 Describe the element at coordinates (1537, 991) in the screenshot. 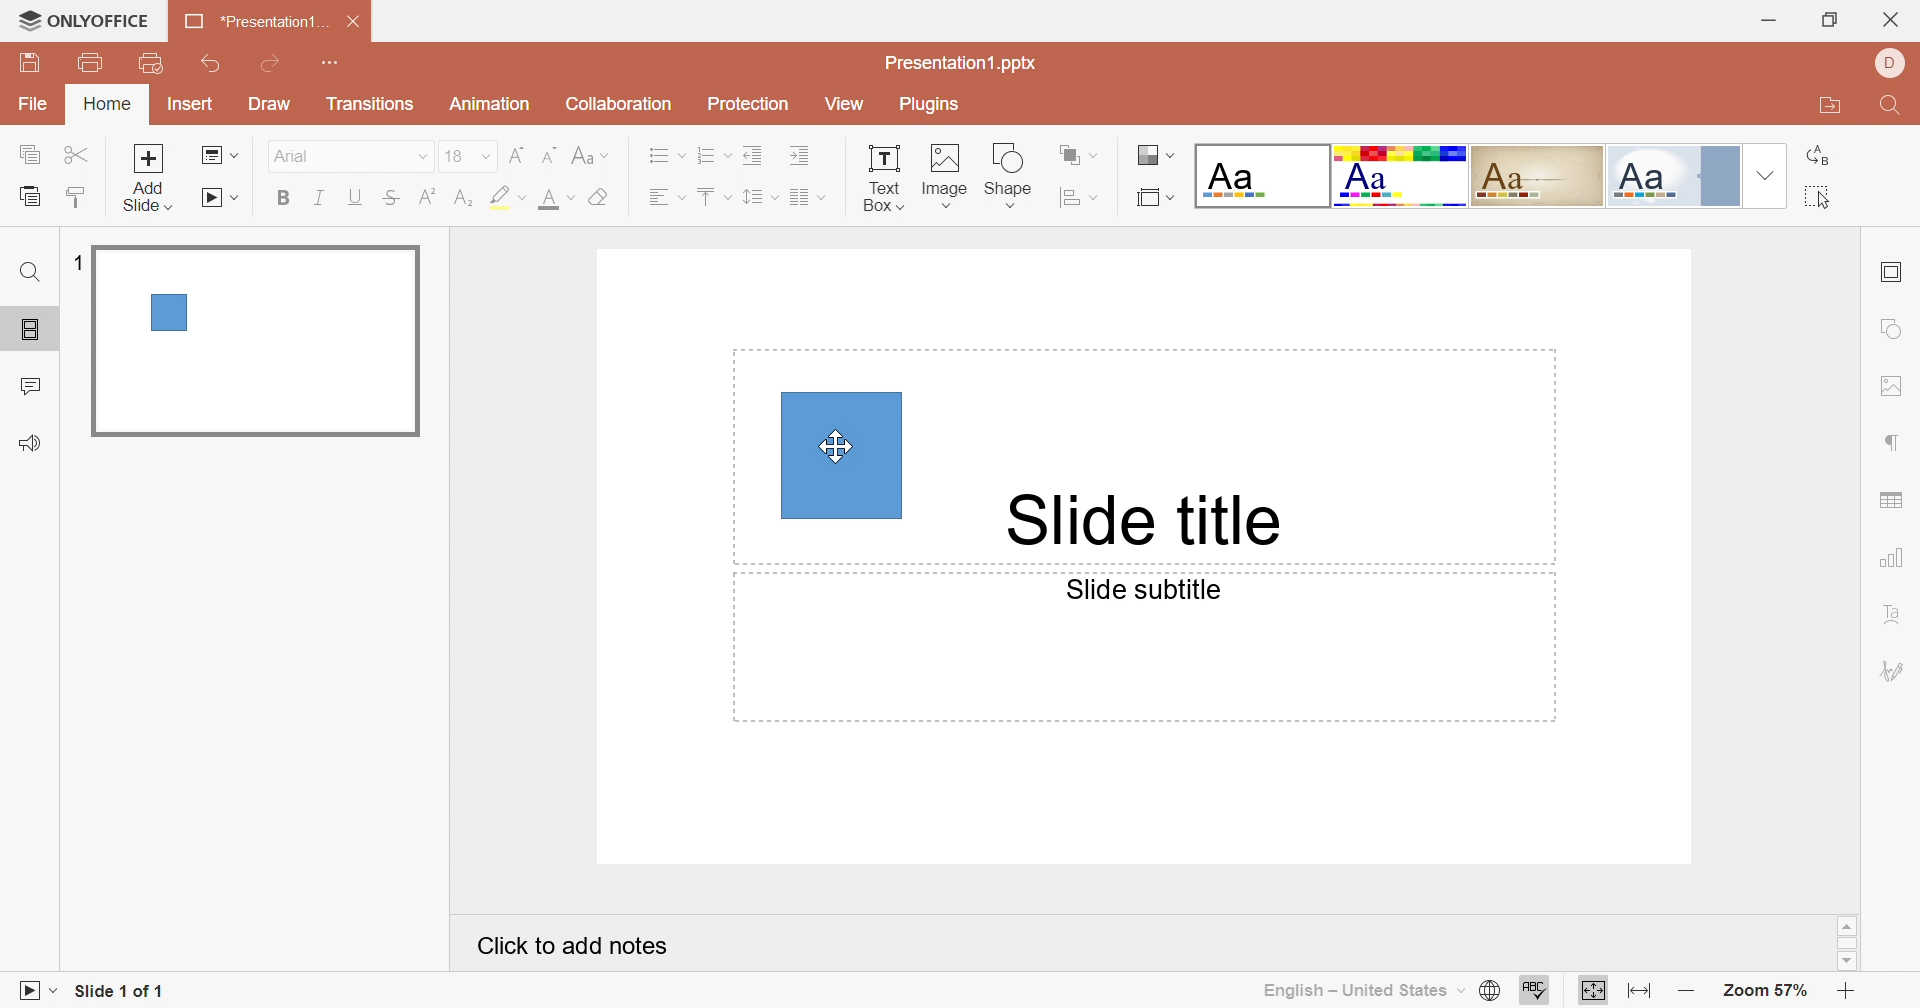

I see `Check spelling` at that location.